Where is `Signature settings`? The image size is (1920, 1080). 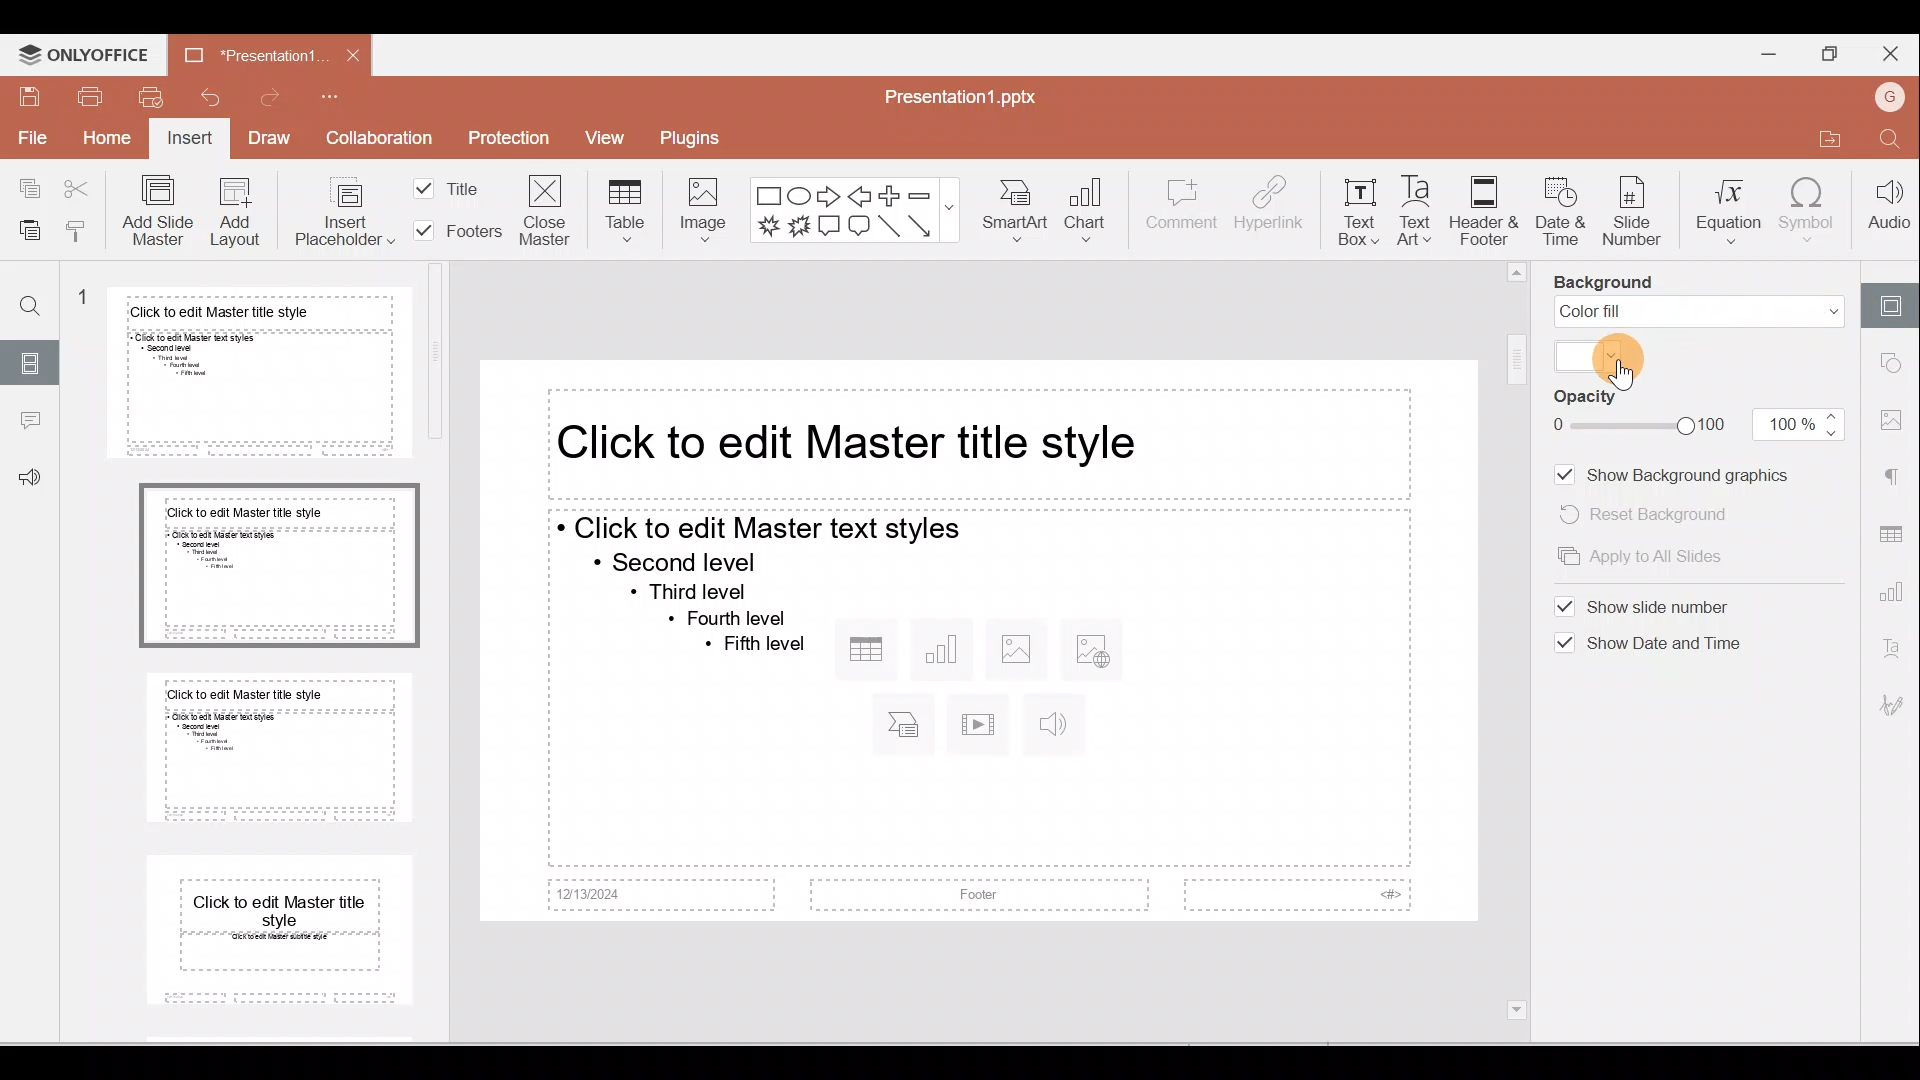 Signature settings is located at coordinates (1895, 709).